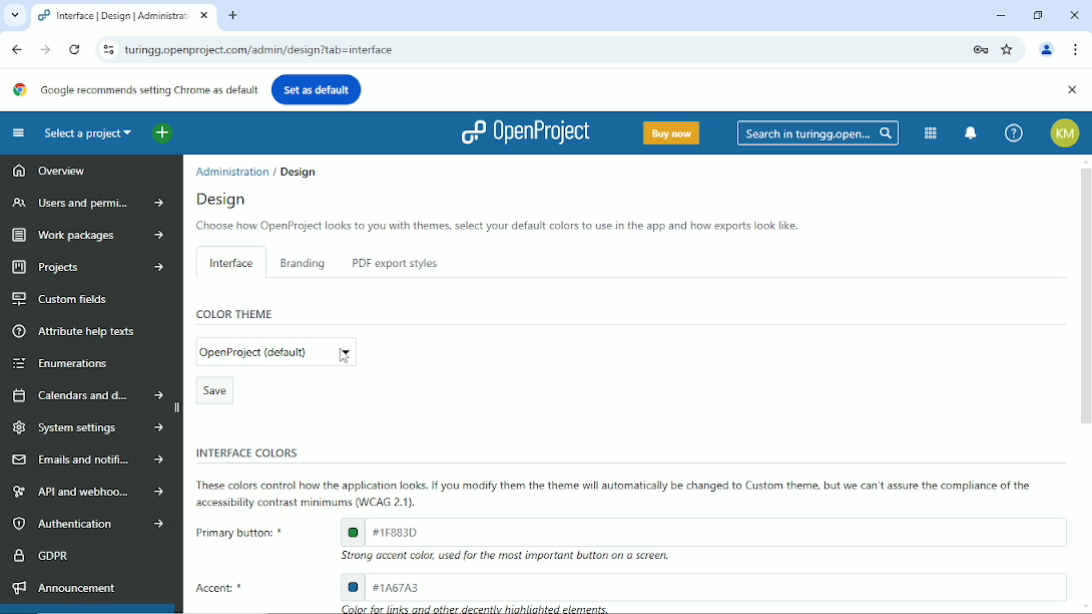 The image size is (1092, 614). I want to click on Close, so click(1074, 13).